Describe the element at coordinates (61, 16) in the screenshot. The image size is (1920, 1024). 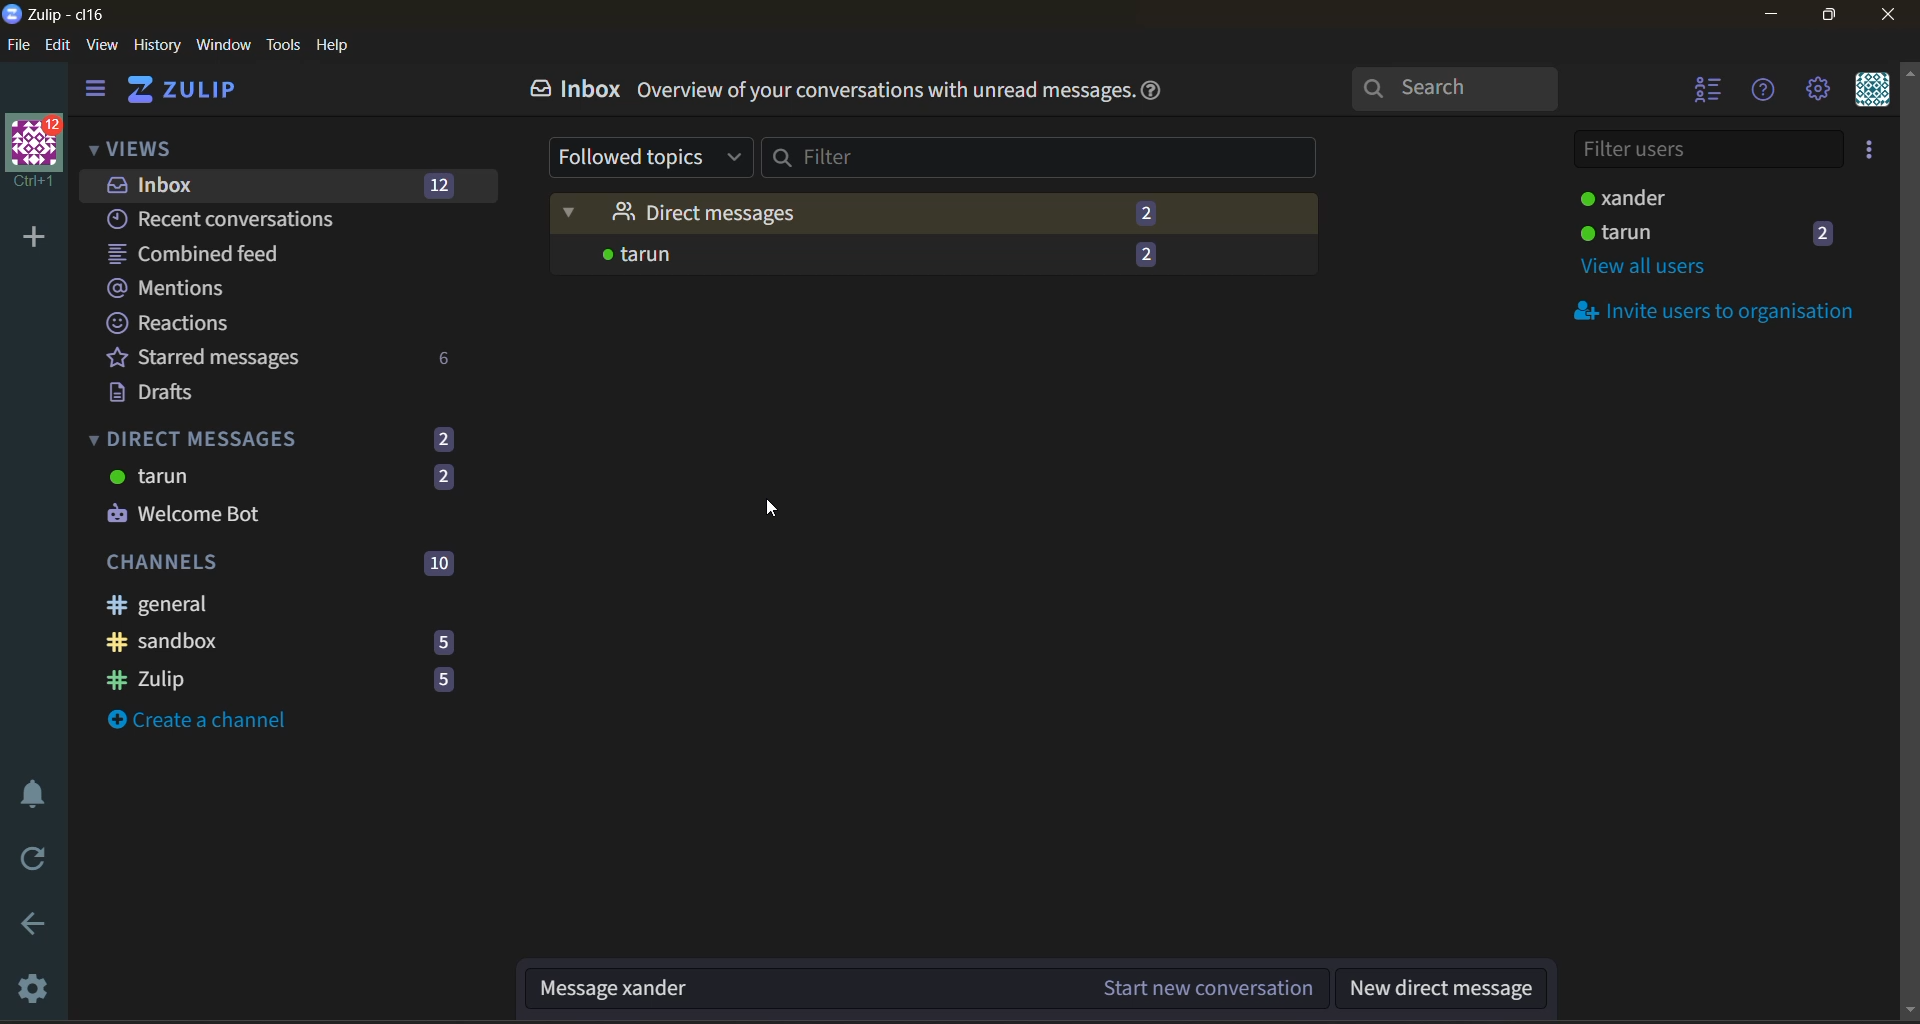
I see `application logo and name` at that location.